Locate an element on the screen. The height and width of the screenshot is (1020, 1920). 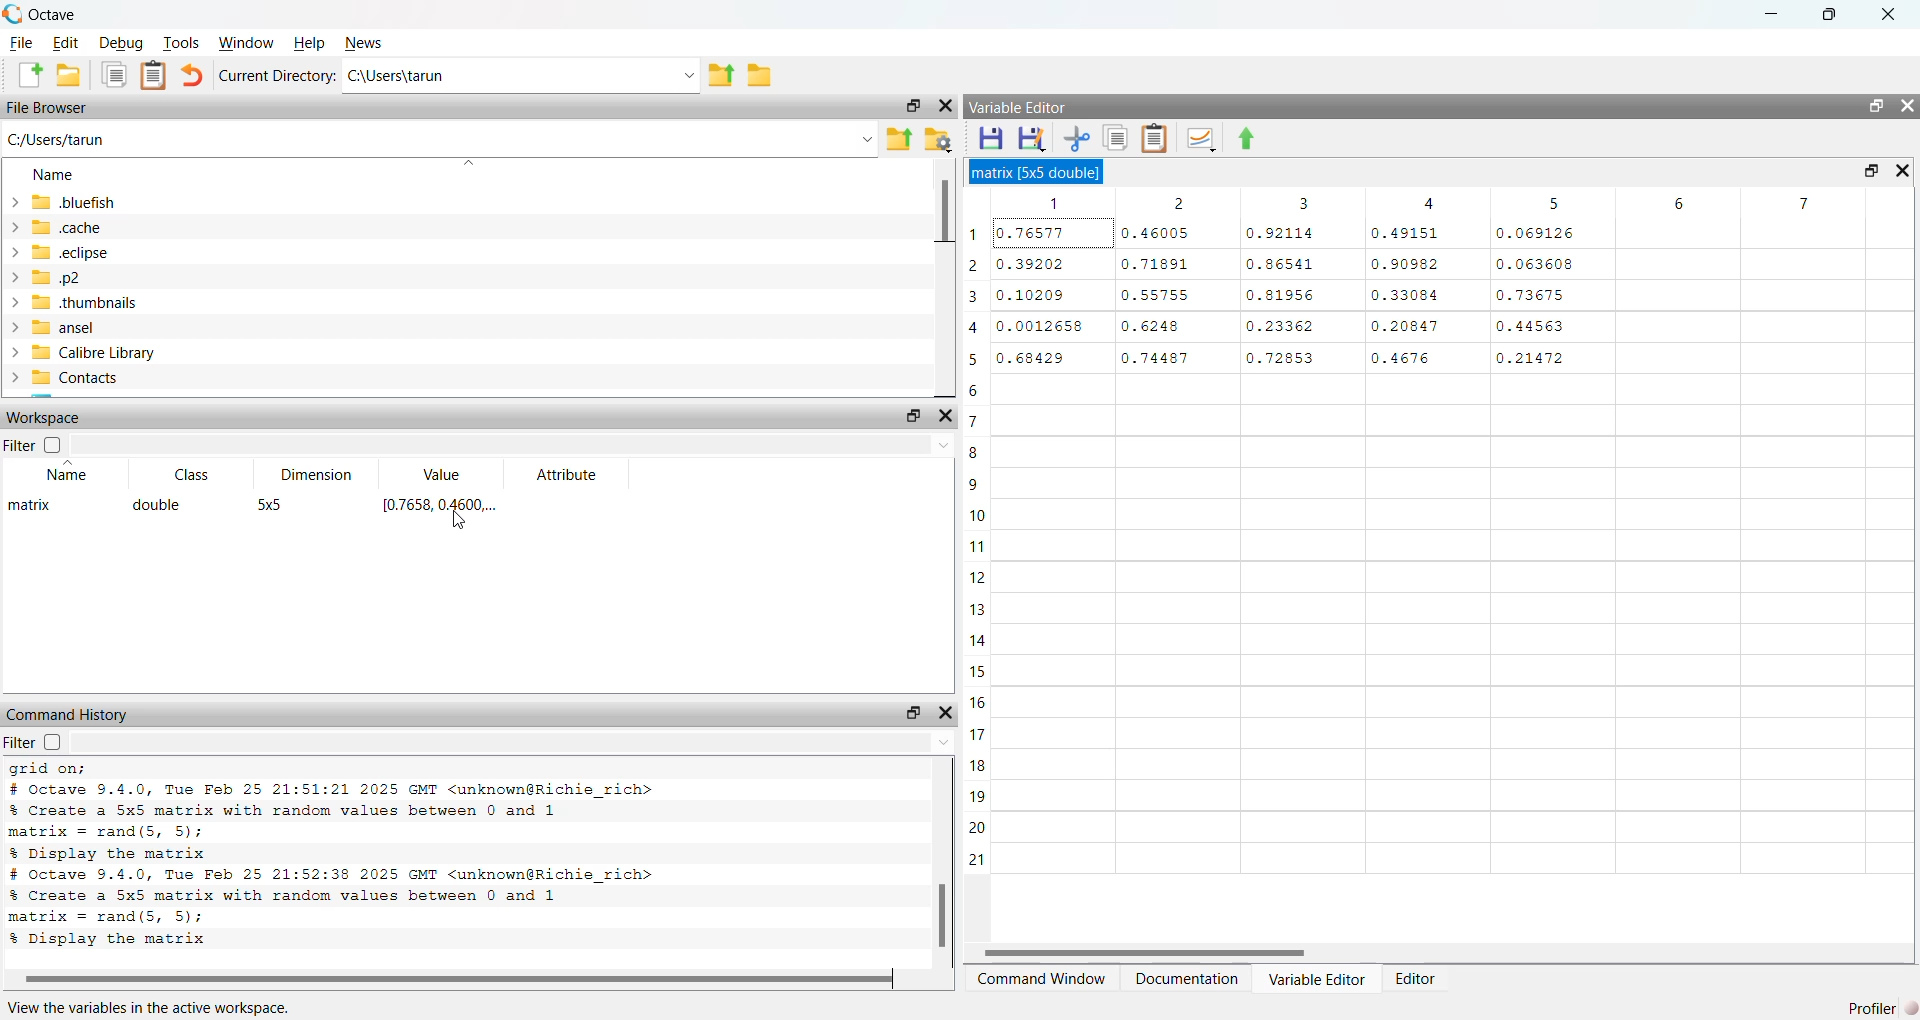
Name is located at coordinates (70, 476).